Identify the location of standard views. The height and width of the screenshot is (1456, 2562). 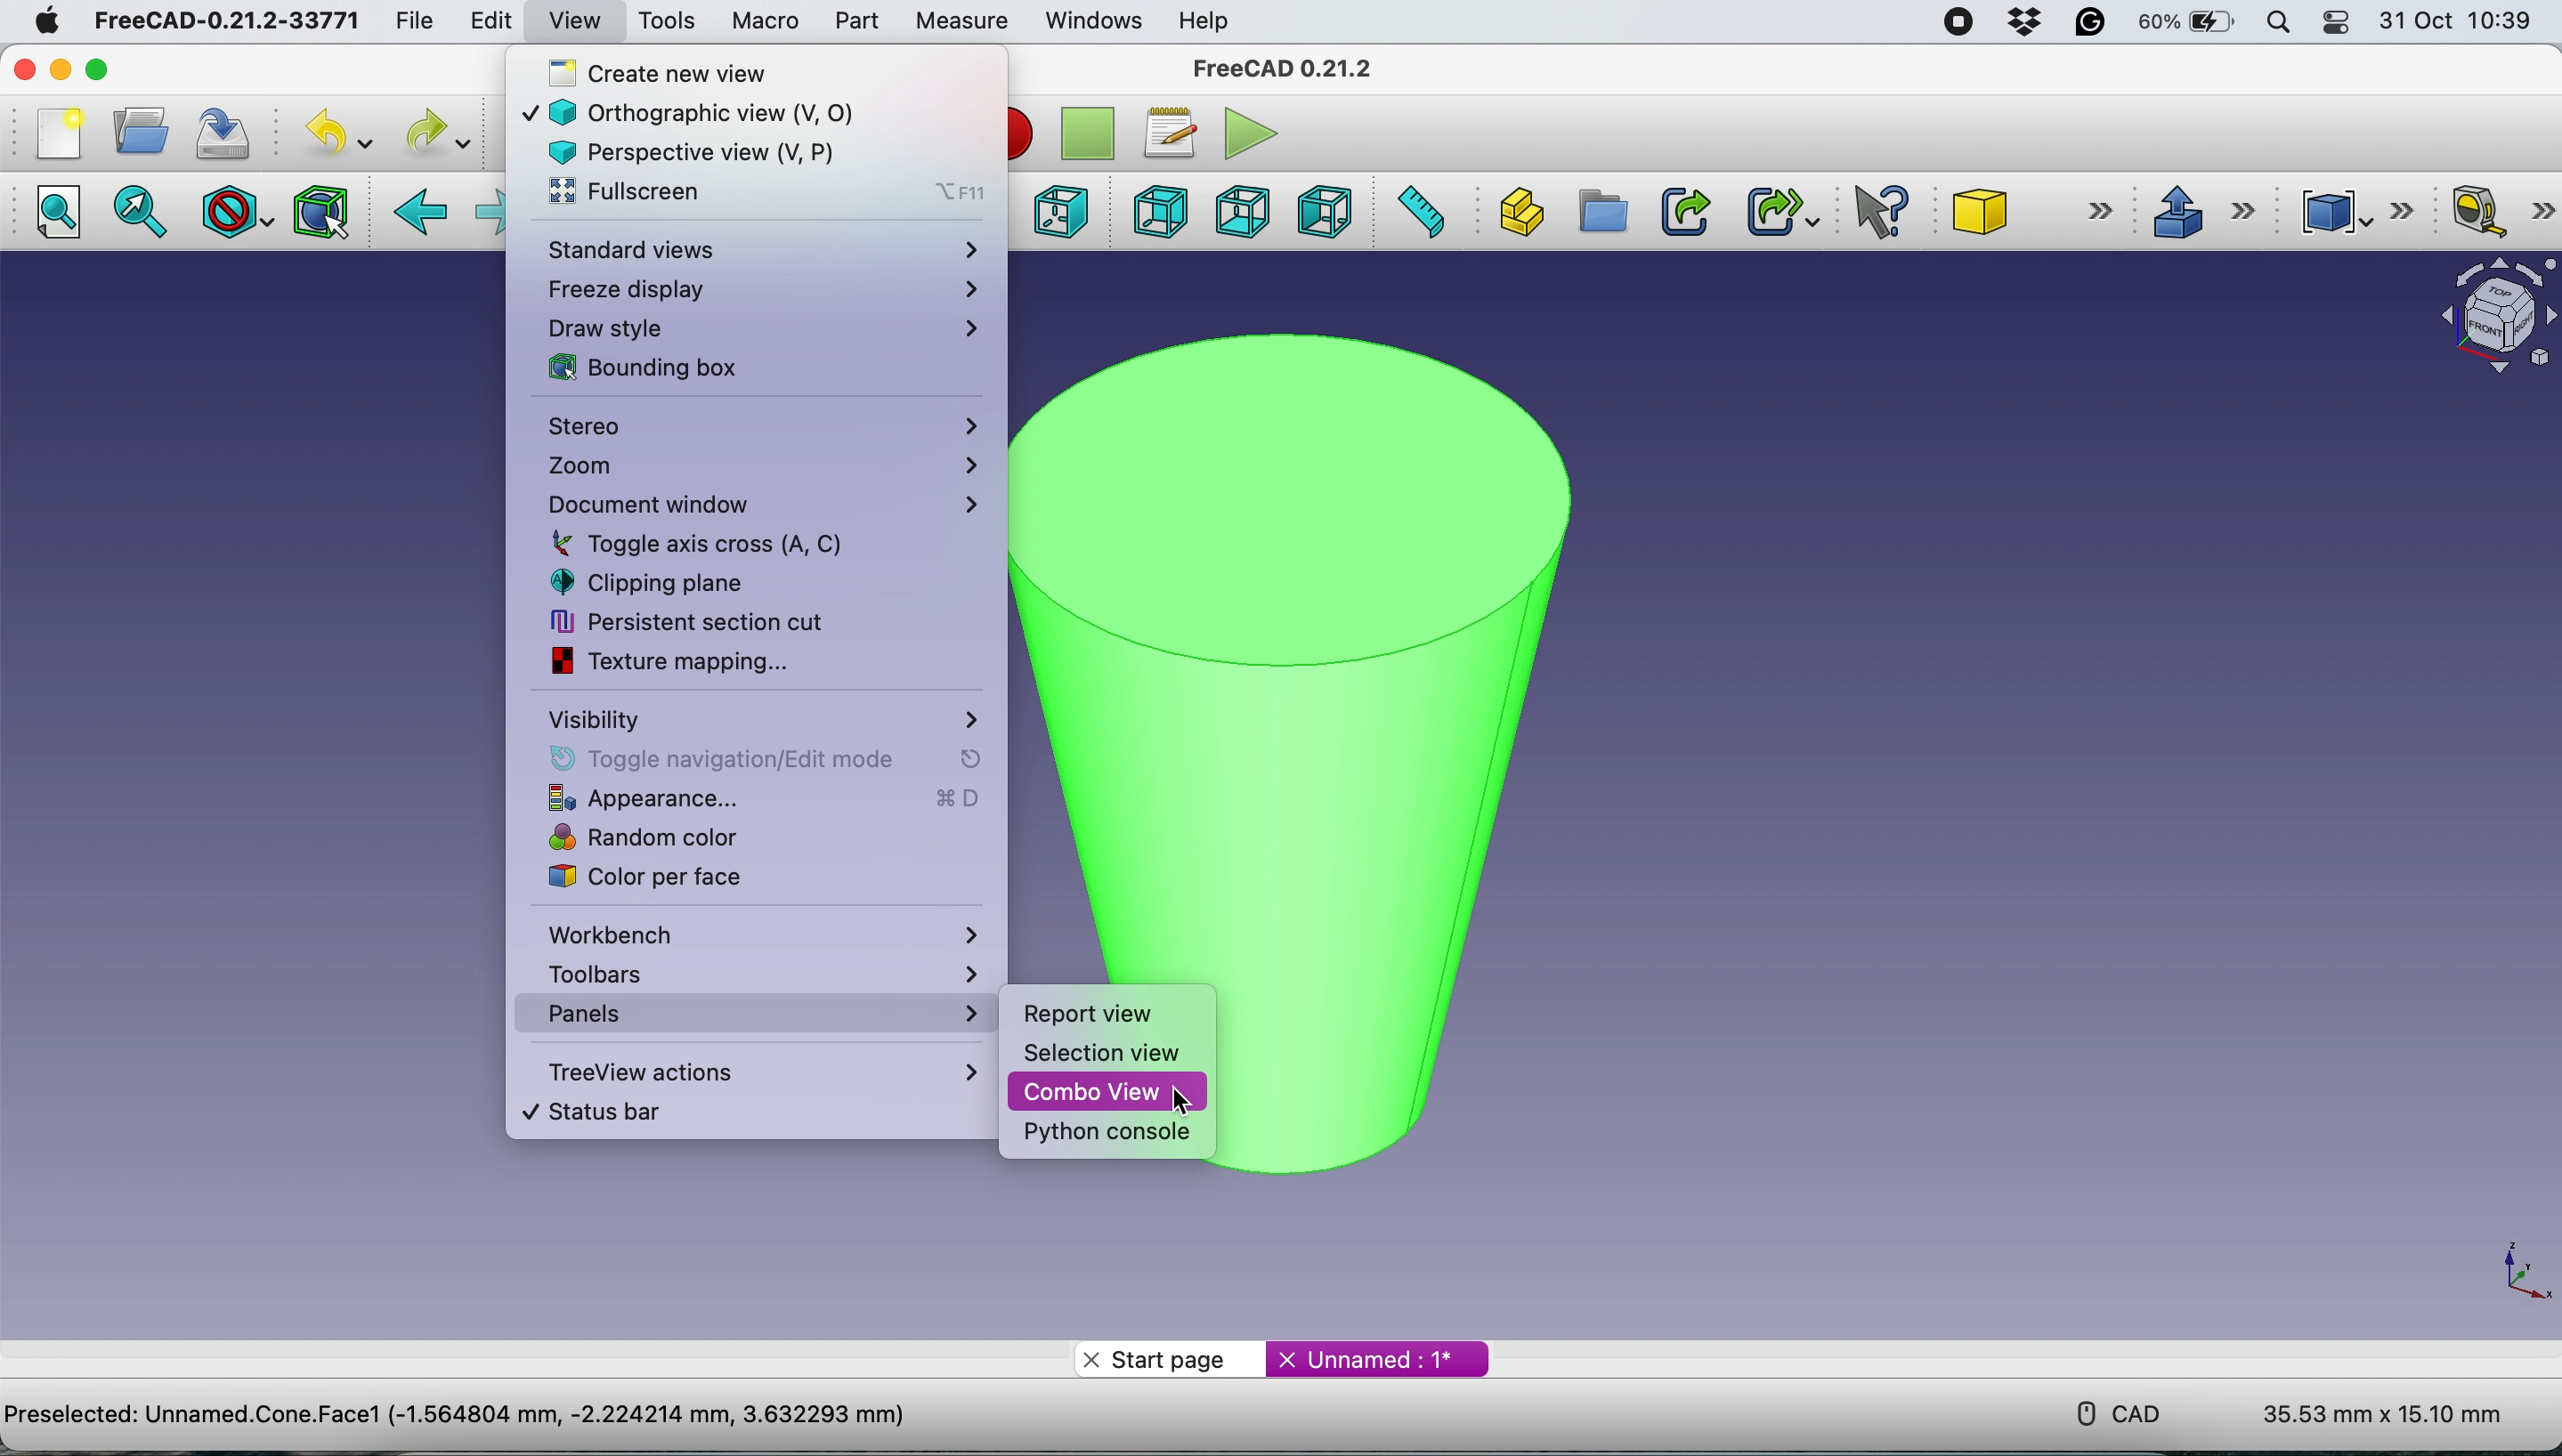
(762, 251).